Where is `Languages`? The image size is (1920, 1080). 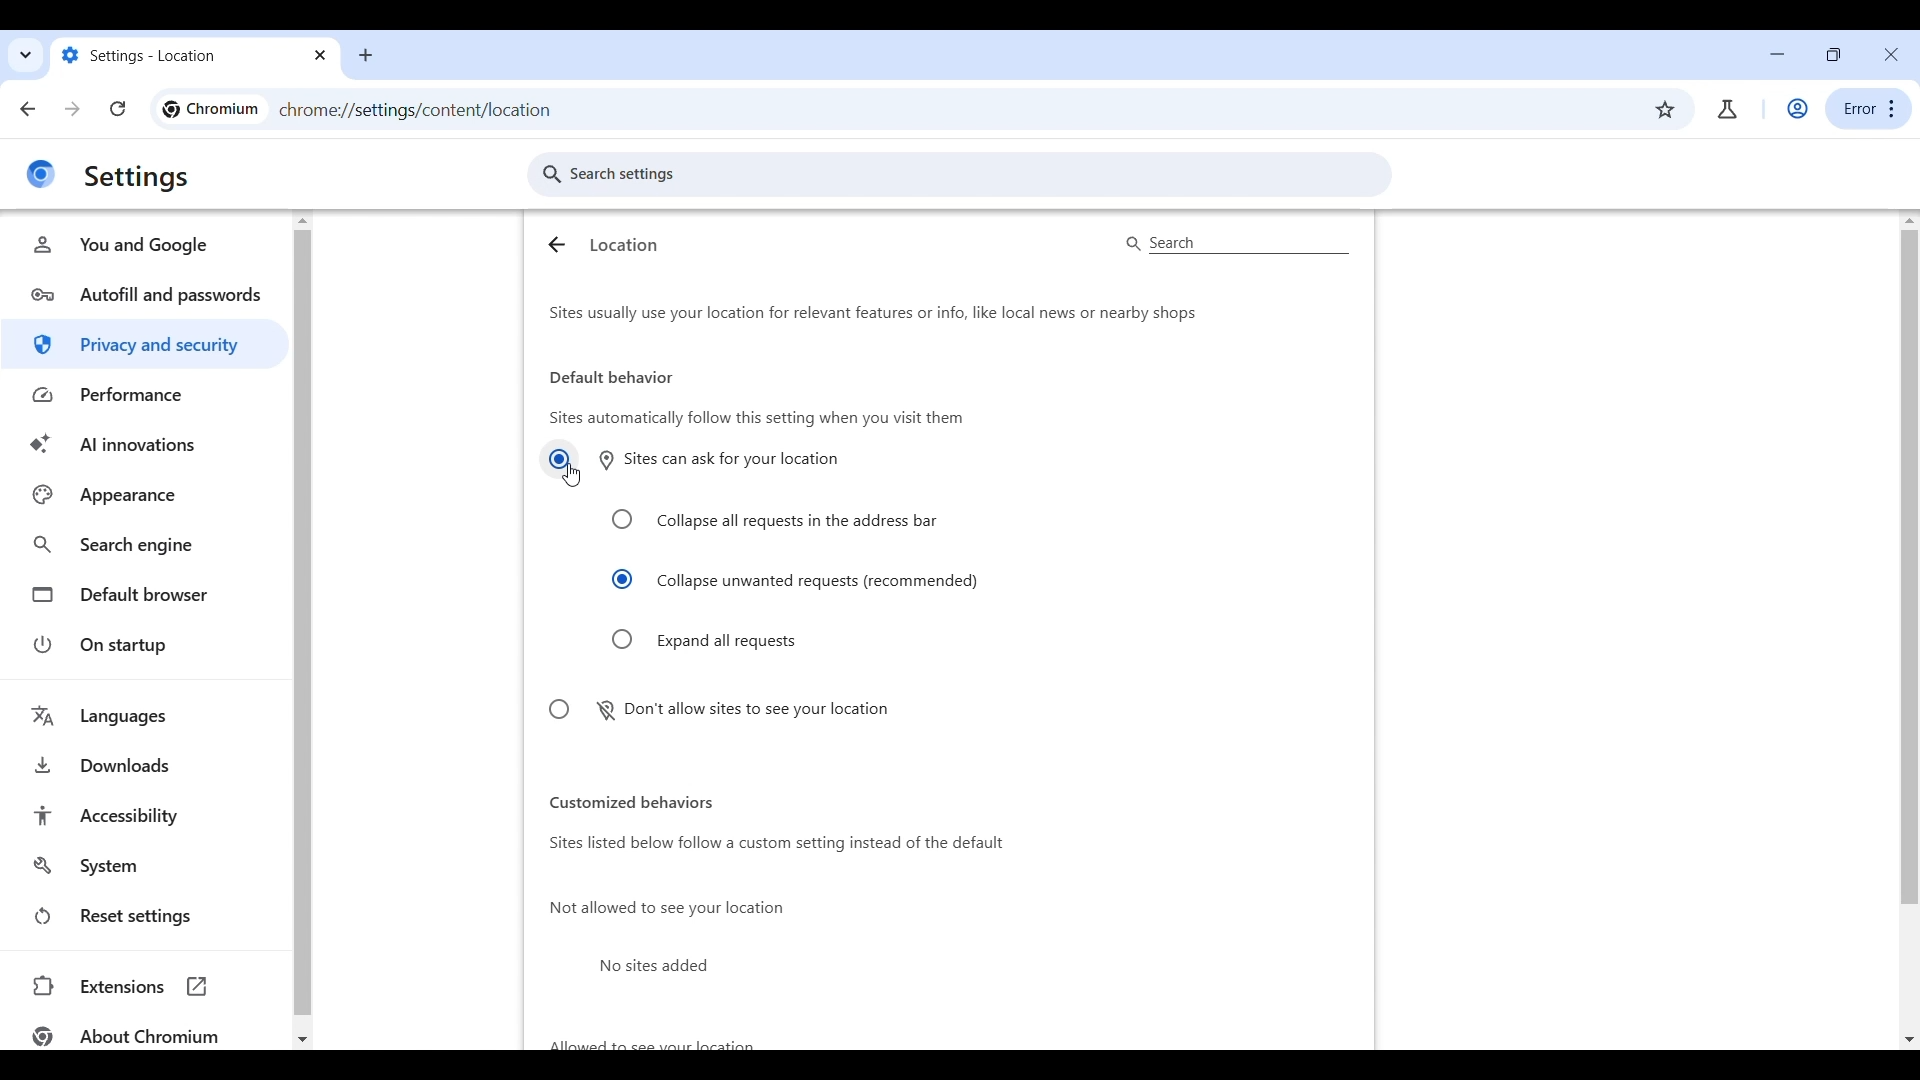 Languages is located at coordinates (142, 716).